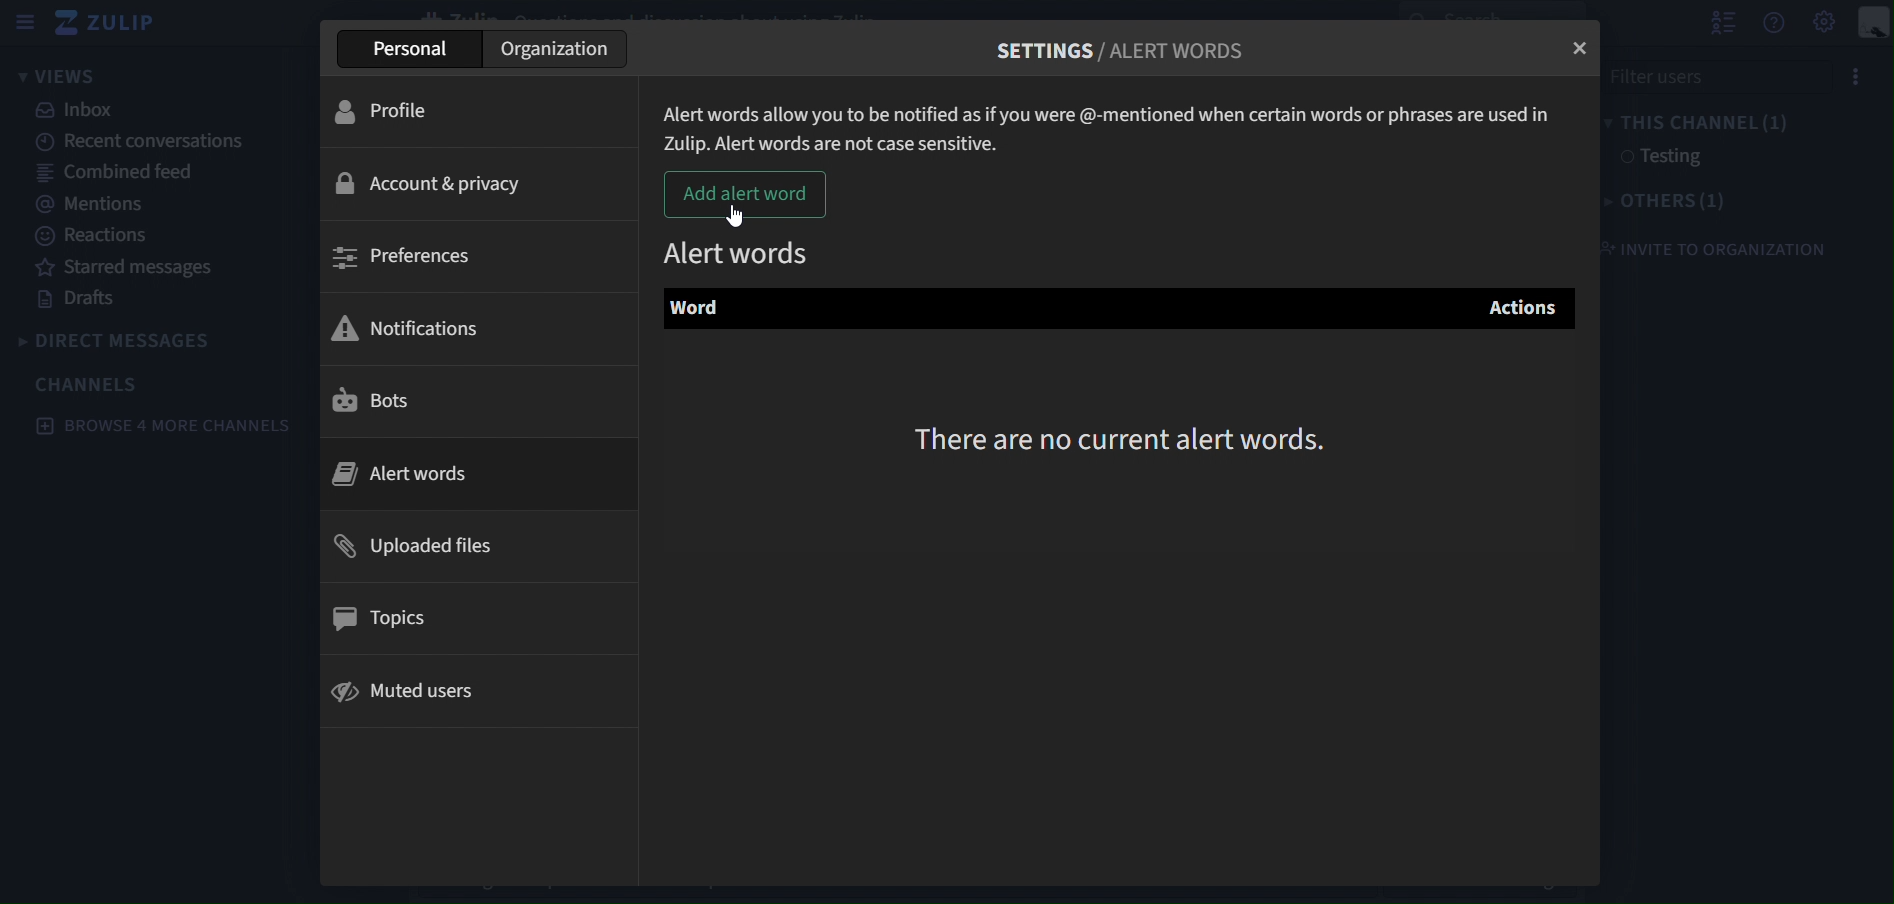  What do you see at coordinates (561, 48) in the screenshot?
I see `organization` at bounding box center [561, 48].